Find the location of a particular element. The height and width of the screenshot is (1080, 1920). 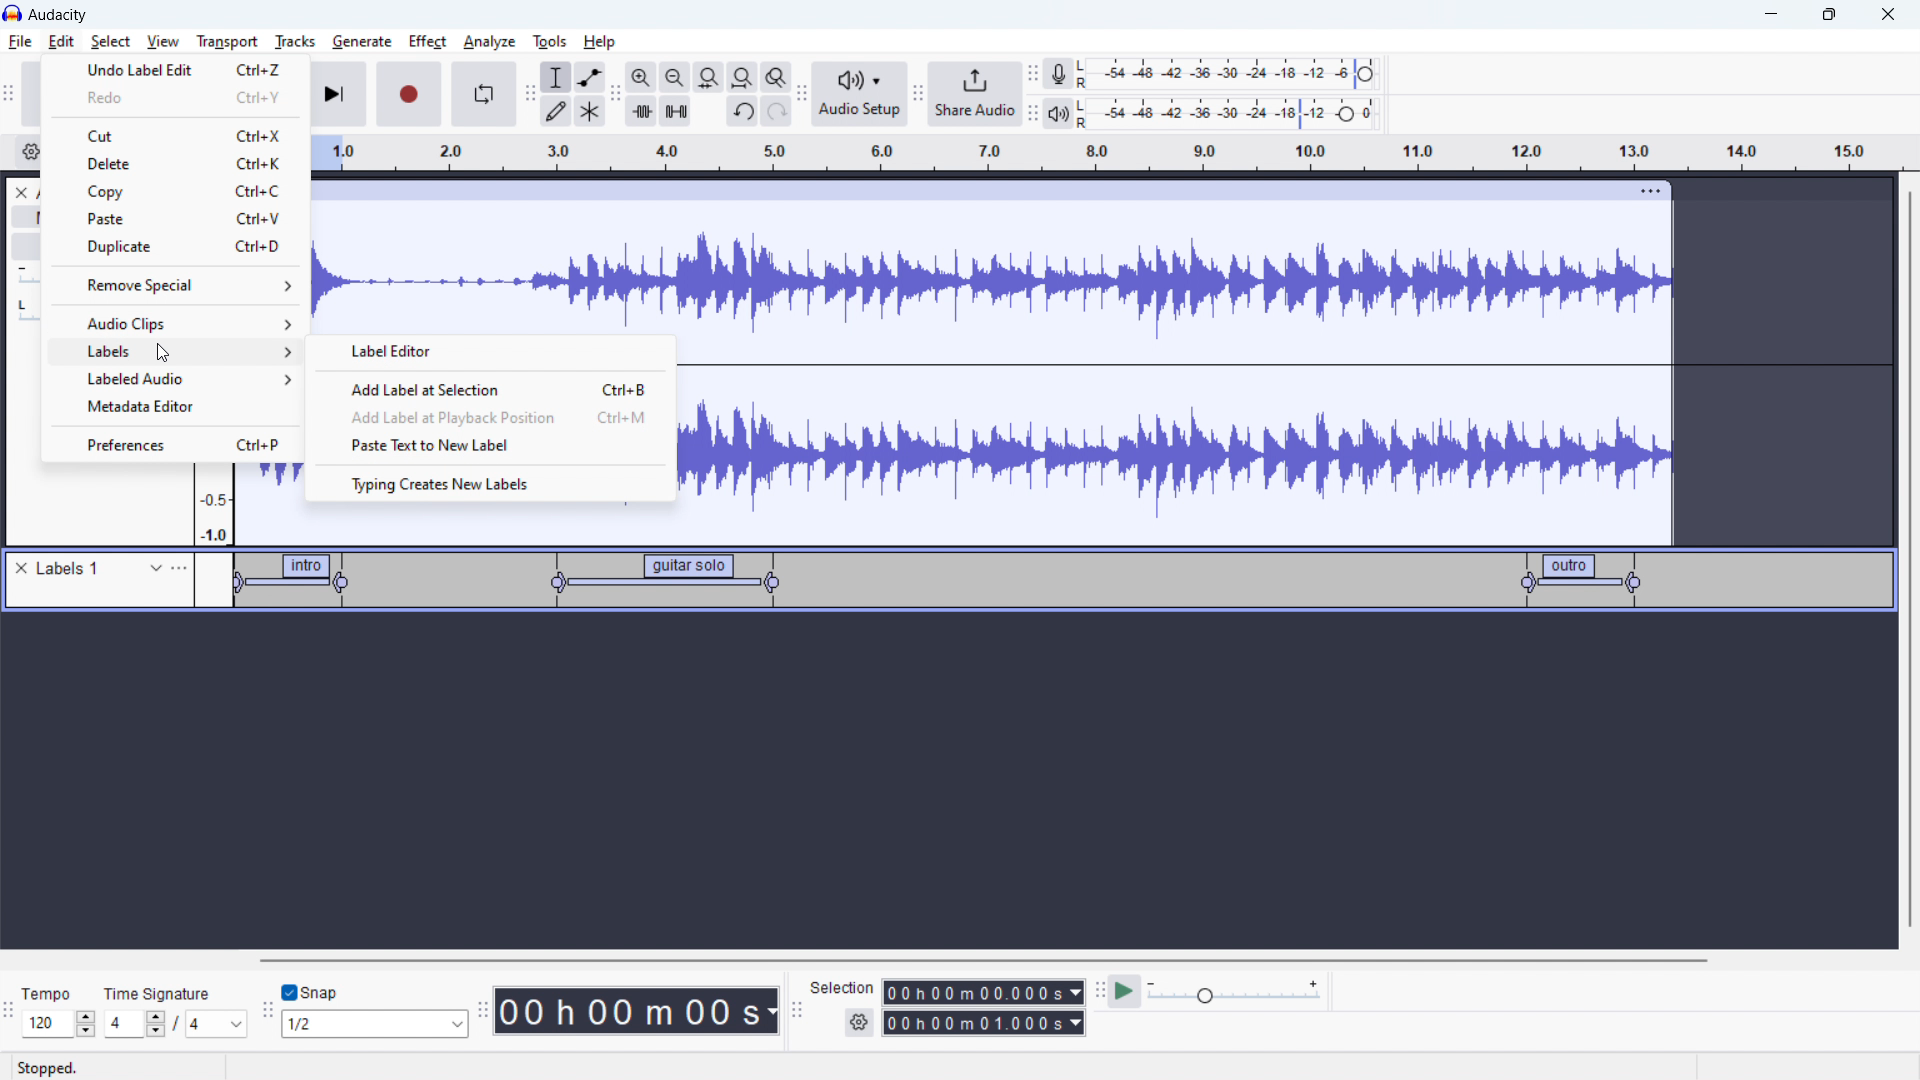

cut is located at coordinates (176, 135).